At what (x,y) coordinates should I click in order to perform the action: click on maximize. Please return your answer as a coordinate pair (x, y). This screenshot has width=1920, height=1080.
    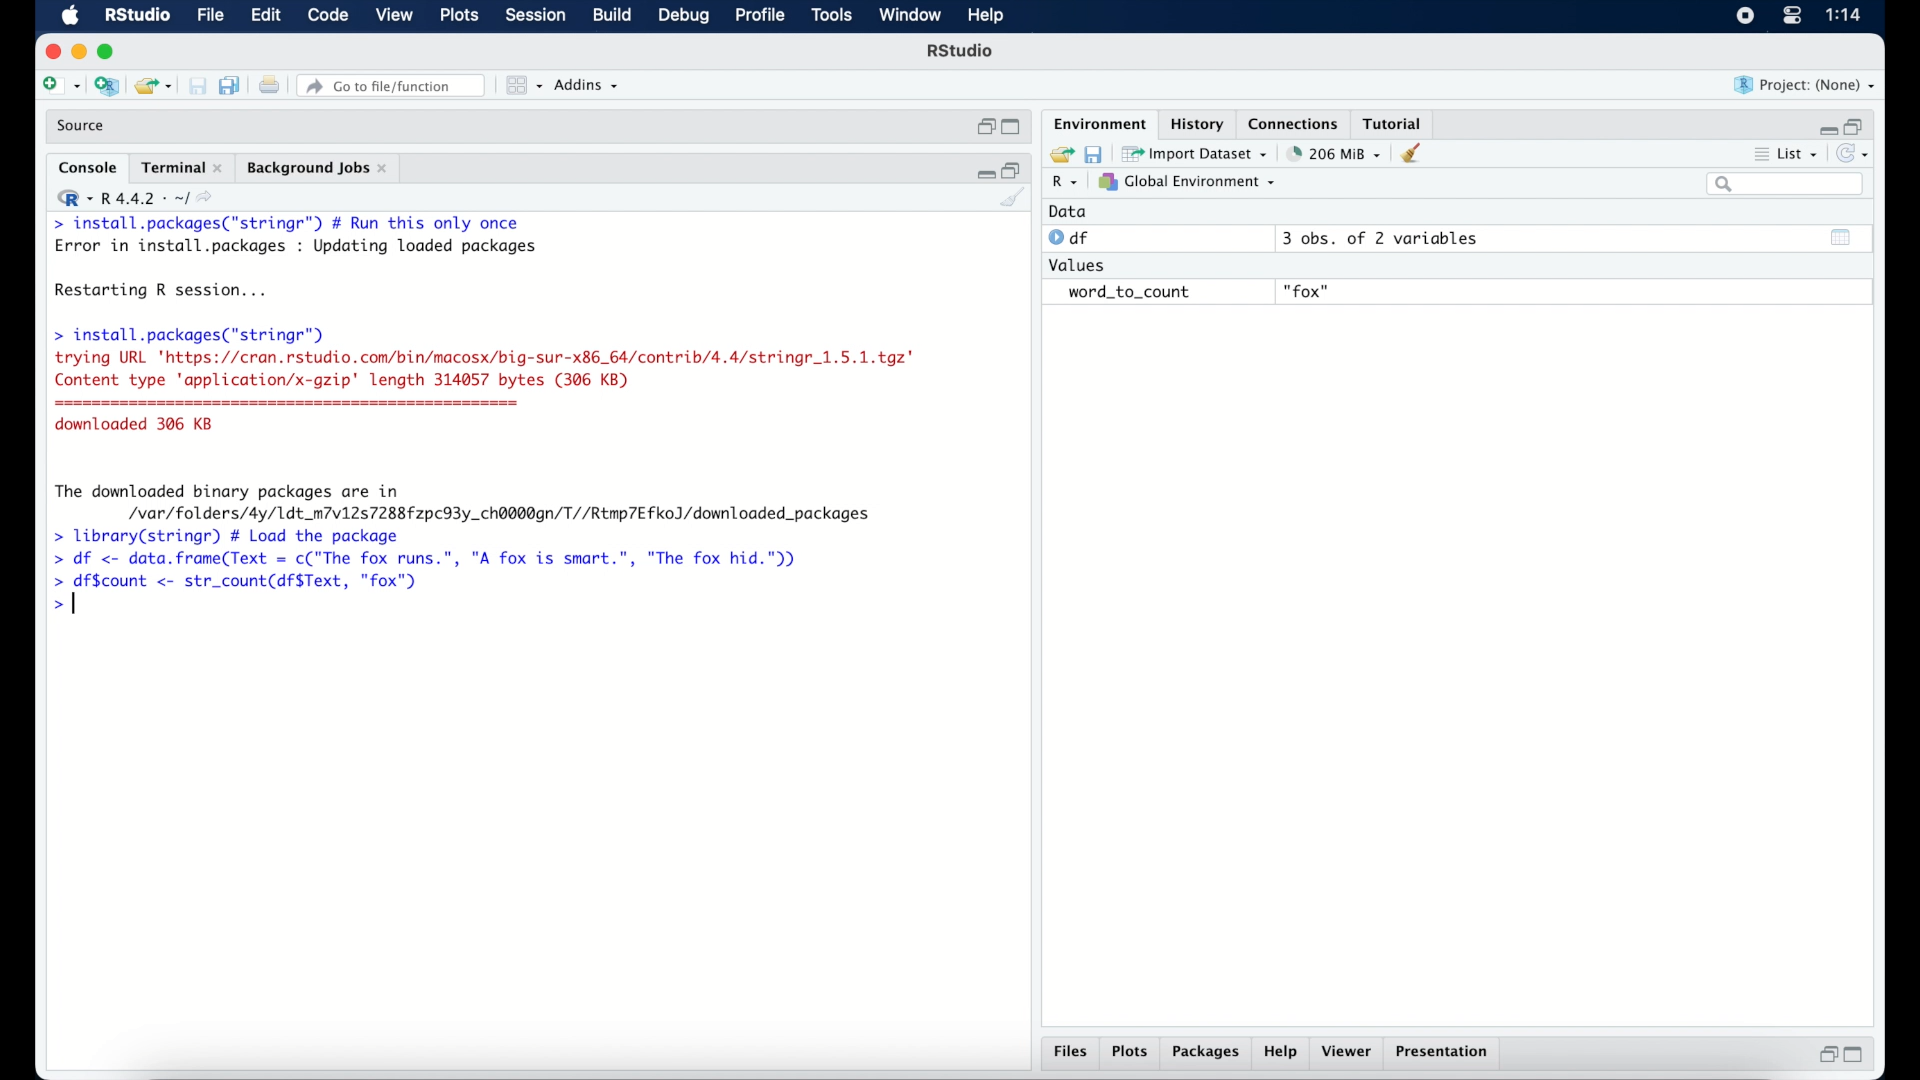
    Looking at the image, I should click on (1014, 128).